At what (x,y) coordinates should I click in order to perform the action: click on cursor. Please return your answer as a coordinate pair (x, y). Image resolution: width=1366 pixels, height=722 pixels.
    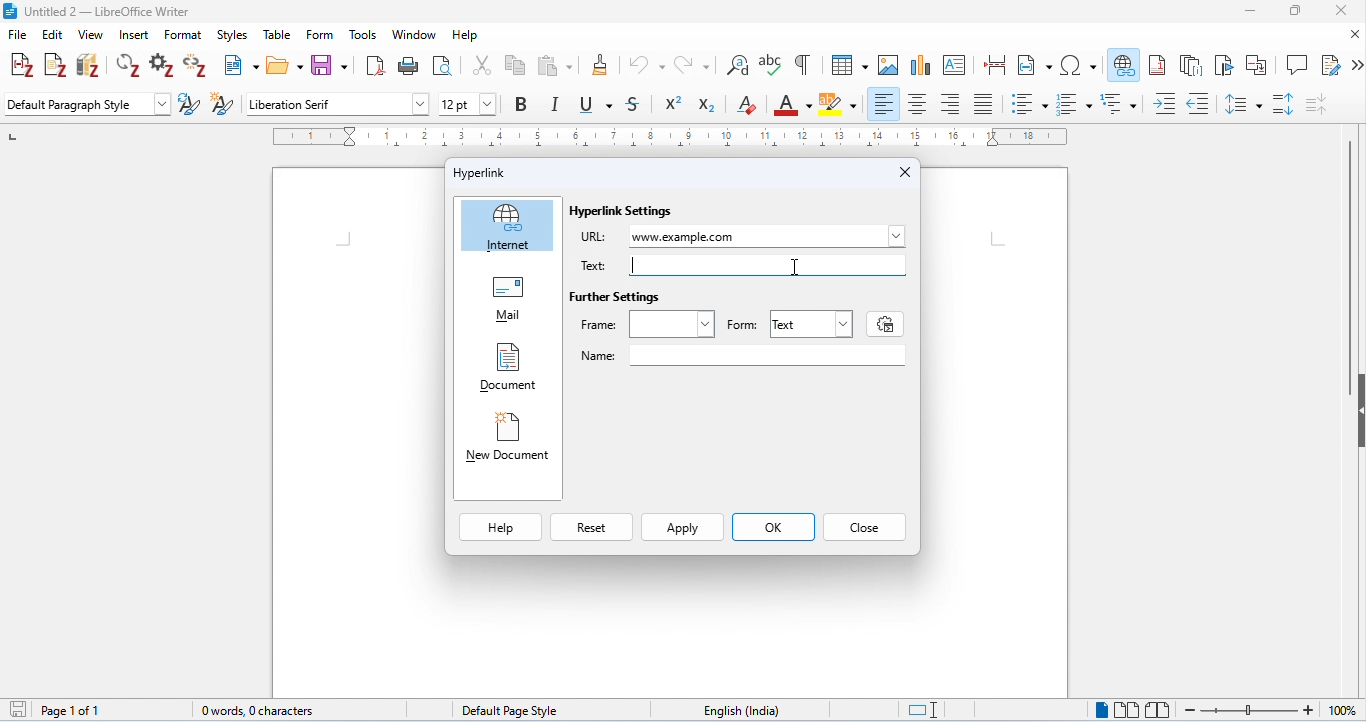
    Looking at the image, I should click on (1134, 77).